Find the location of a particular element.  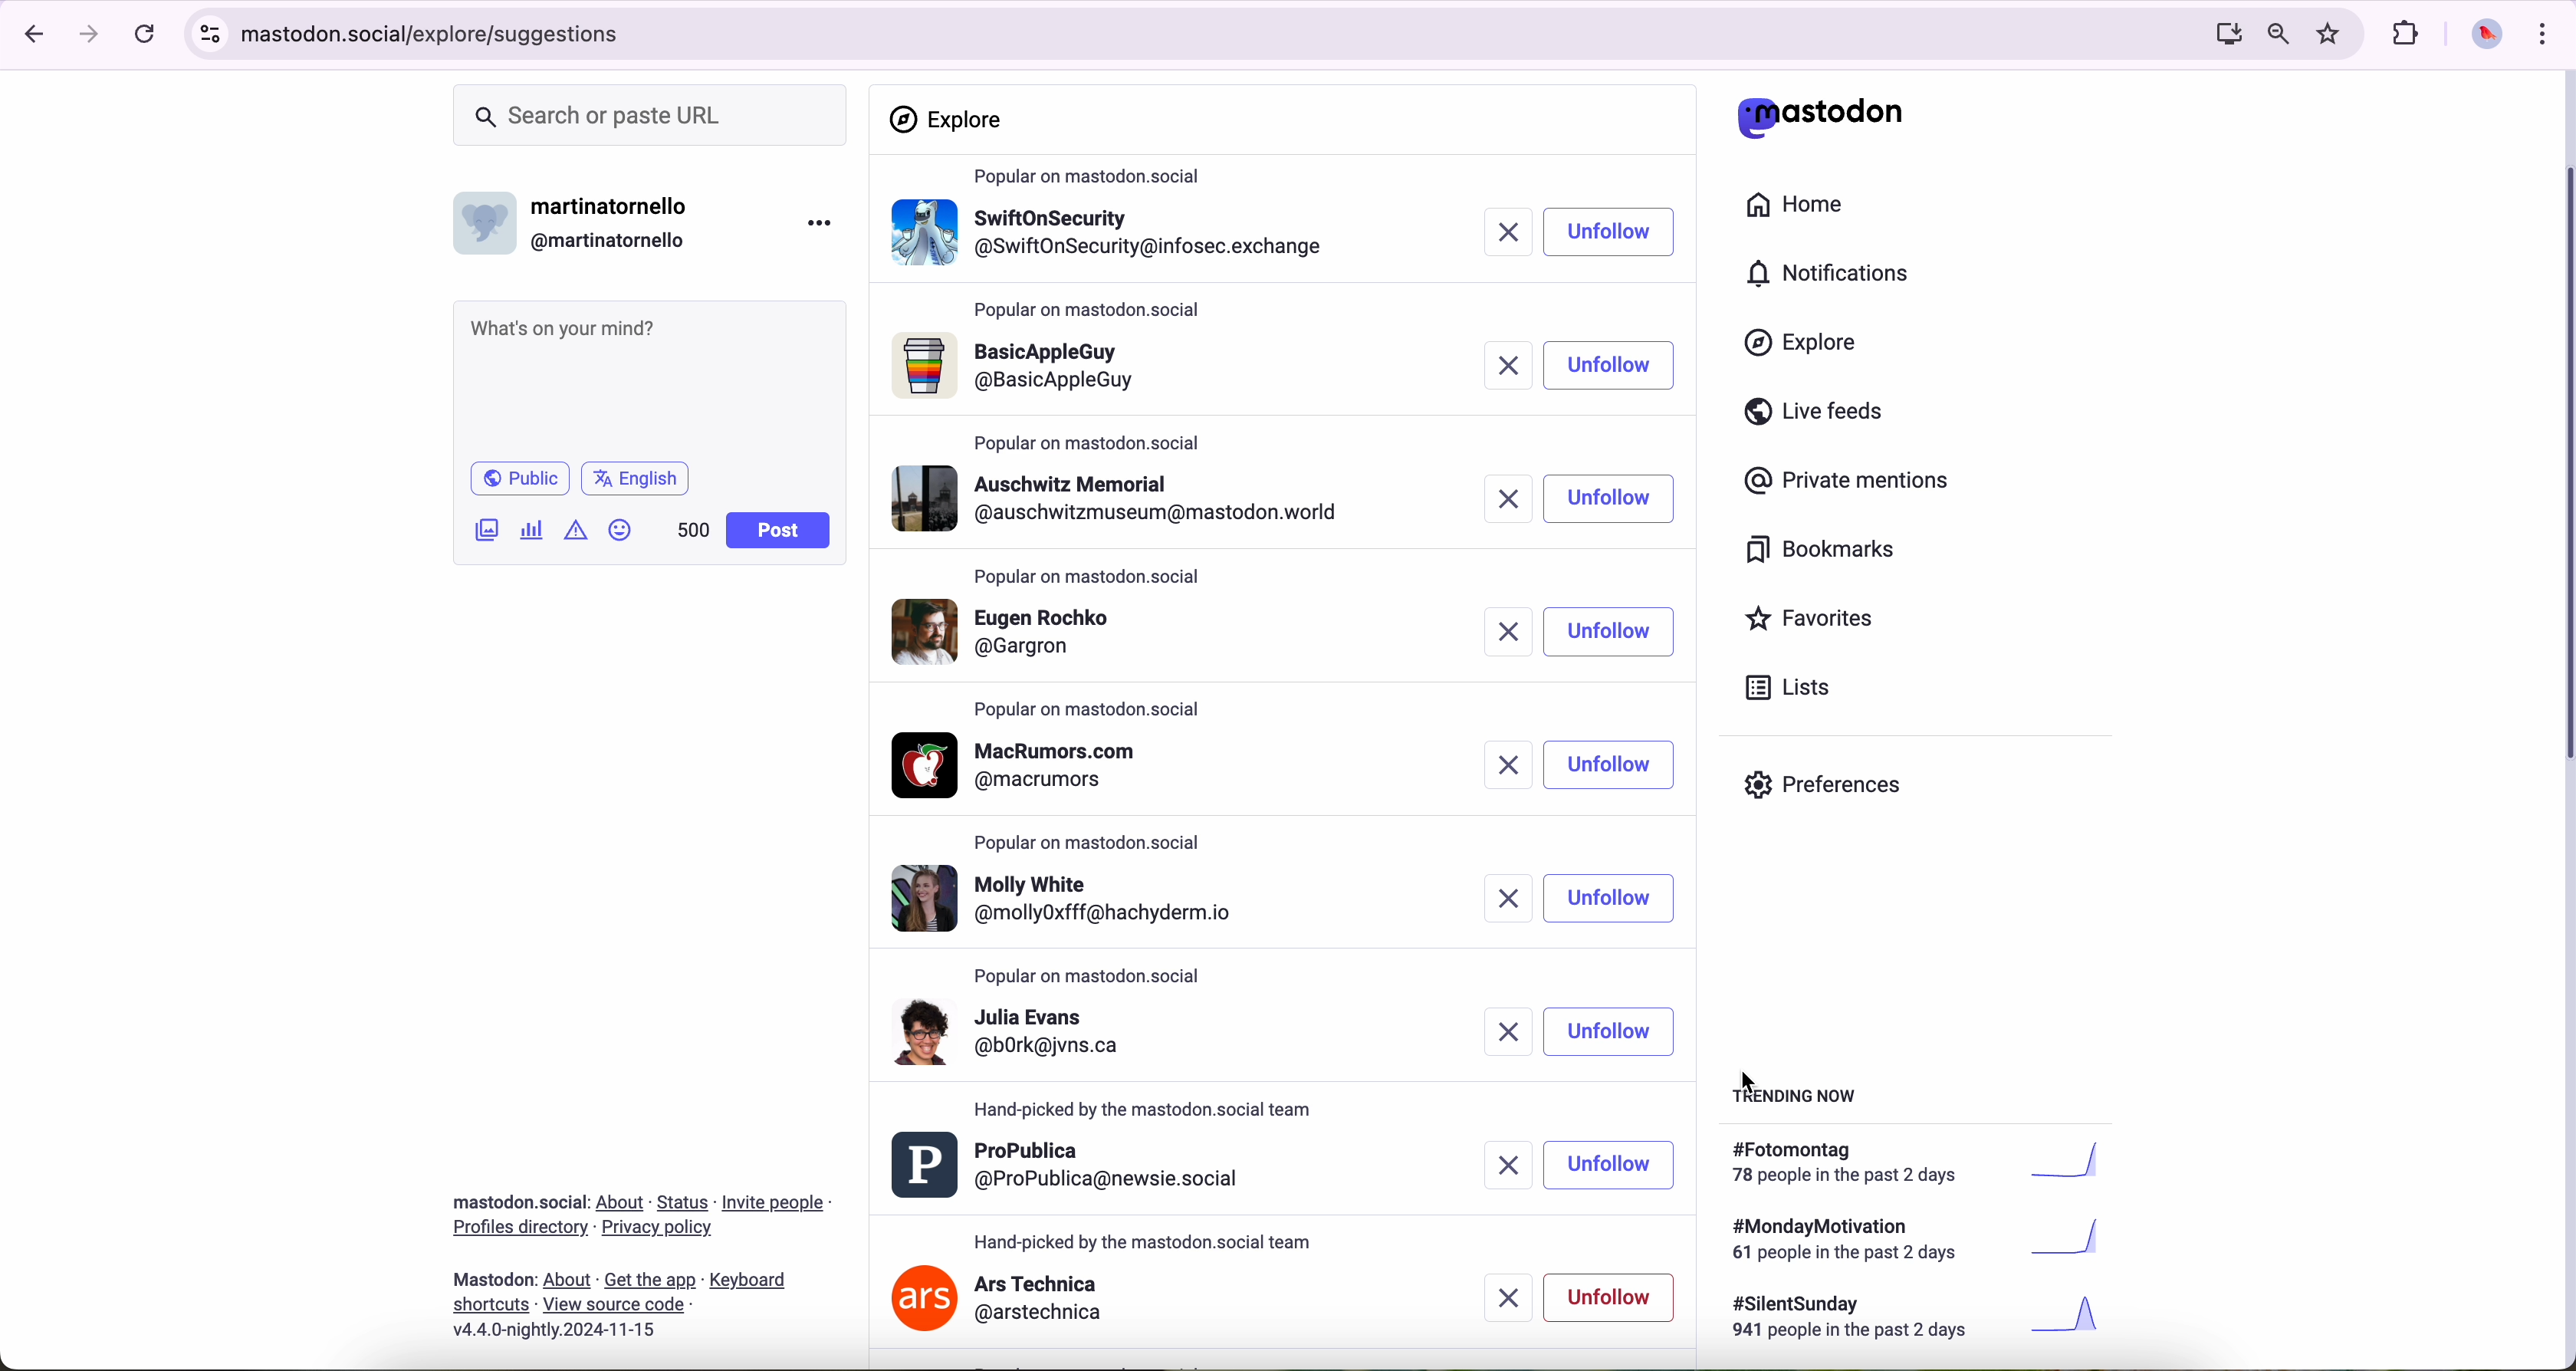

ars technica profile is located at coordinates (1000, 1301).